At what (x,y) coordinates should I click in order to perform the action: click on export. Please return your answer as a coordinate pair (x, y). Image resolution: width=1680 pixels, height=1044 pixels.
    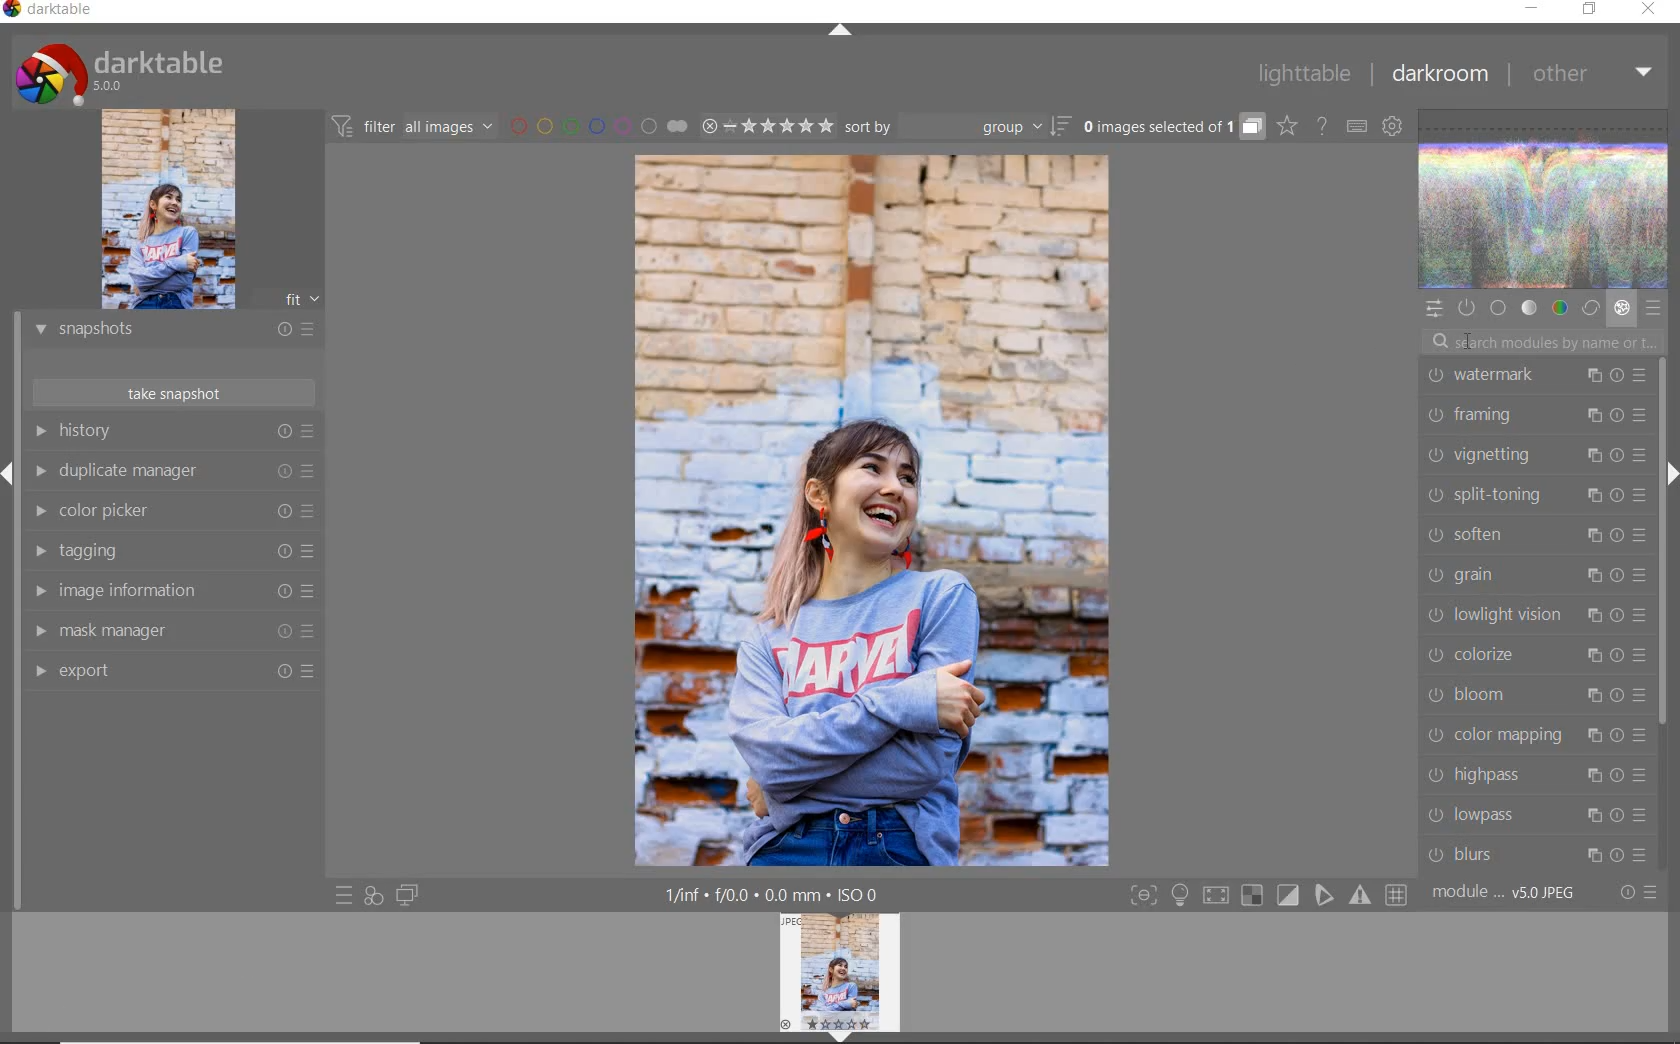
    Looking at the image, I should click on (175, 671).